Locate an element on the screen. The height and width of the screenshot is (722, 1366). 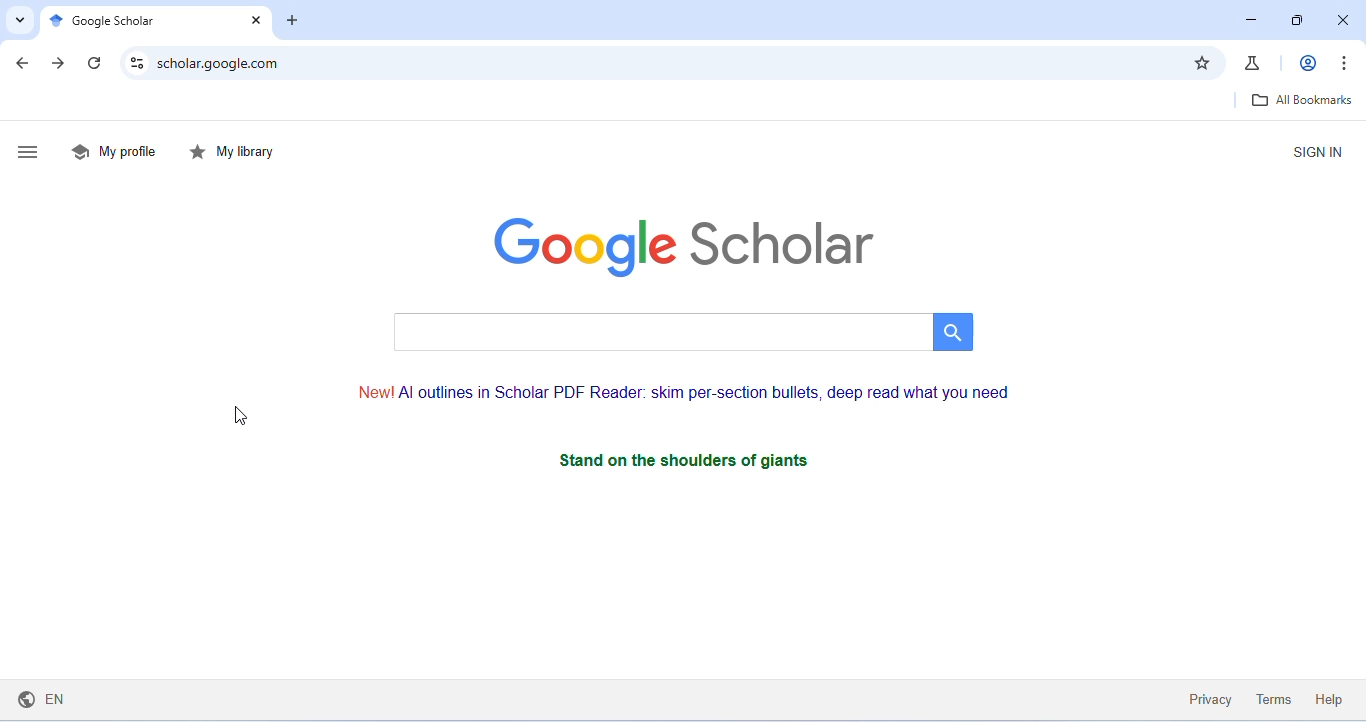
close is located at coordinates (254, 22).